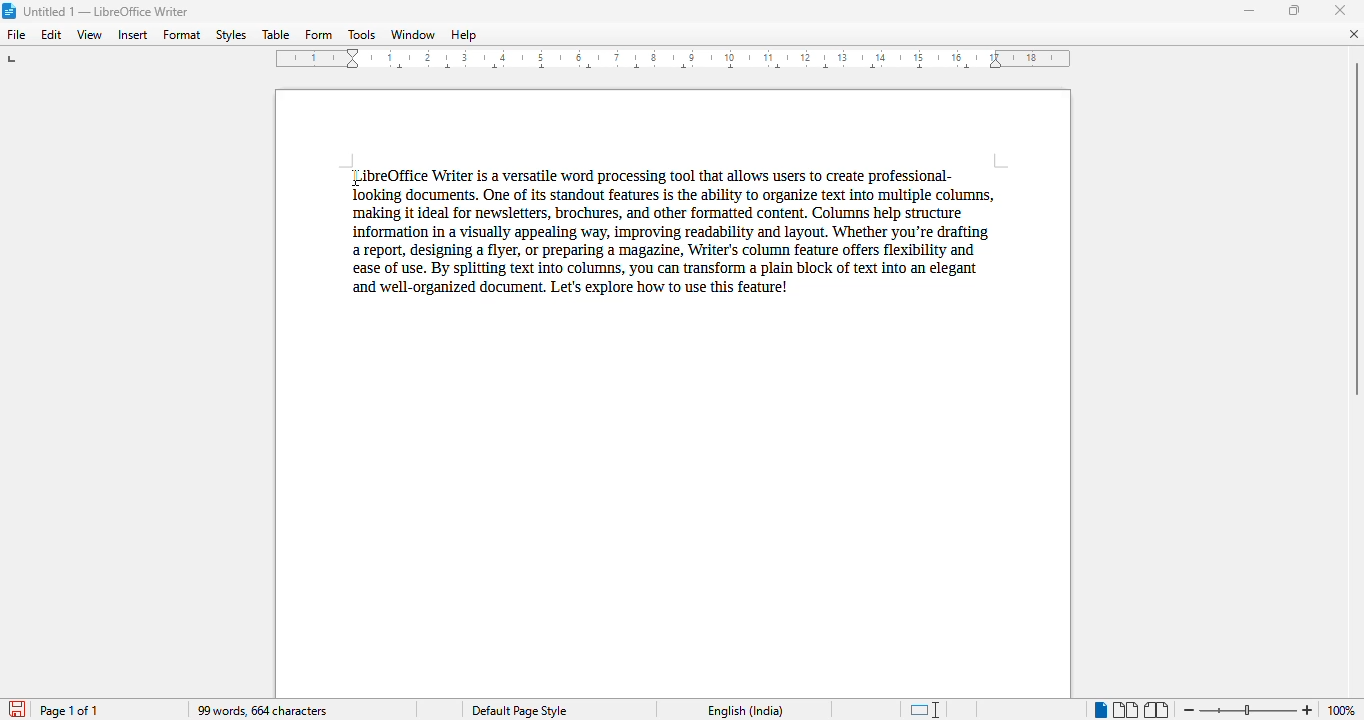 The width and height of the screenshot is (1364, 720). What do you see at coordinates (1126, 710) in the screenshot?
I see `multi-page view` at bounding box center [1126, 710].